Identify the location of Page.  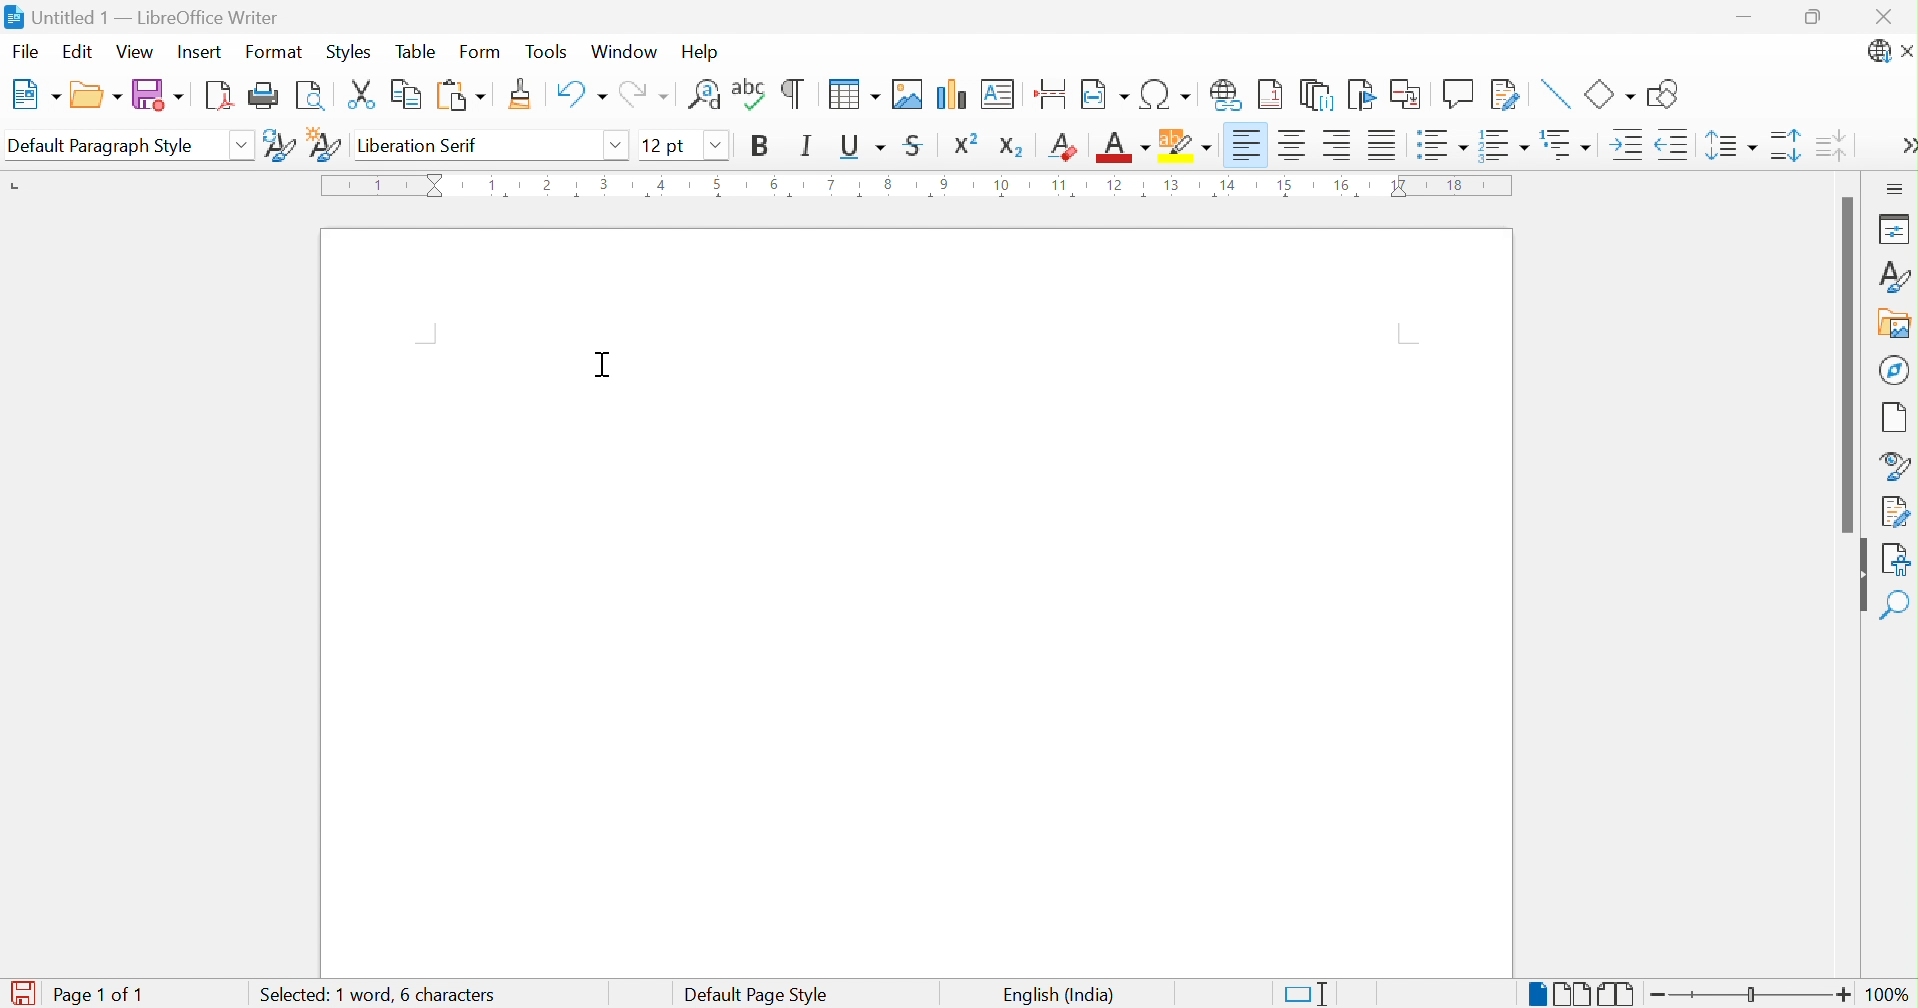
(1896, 416).